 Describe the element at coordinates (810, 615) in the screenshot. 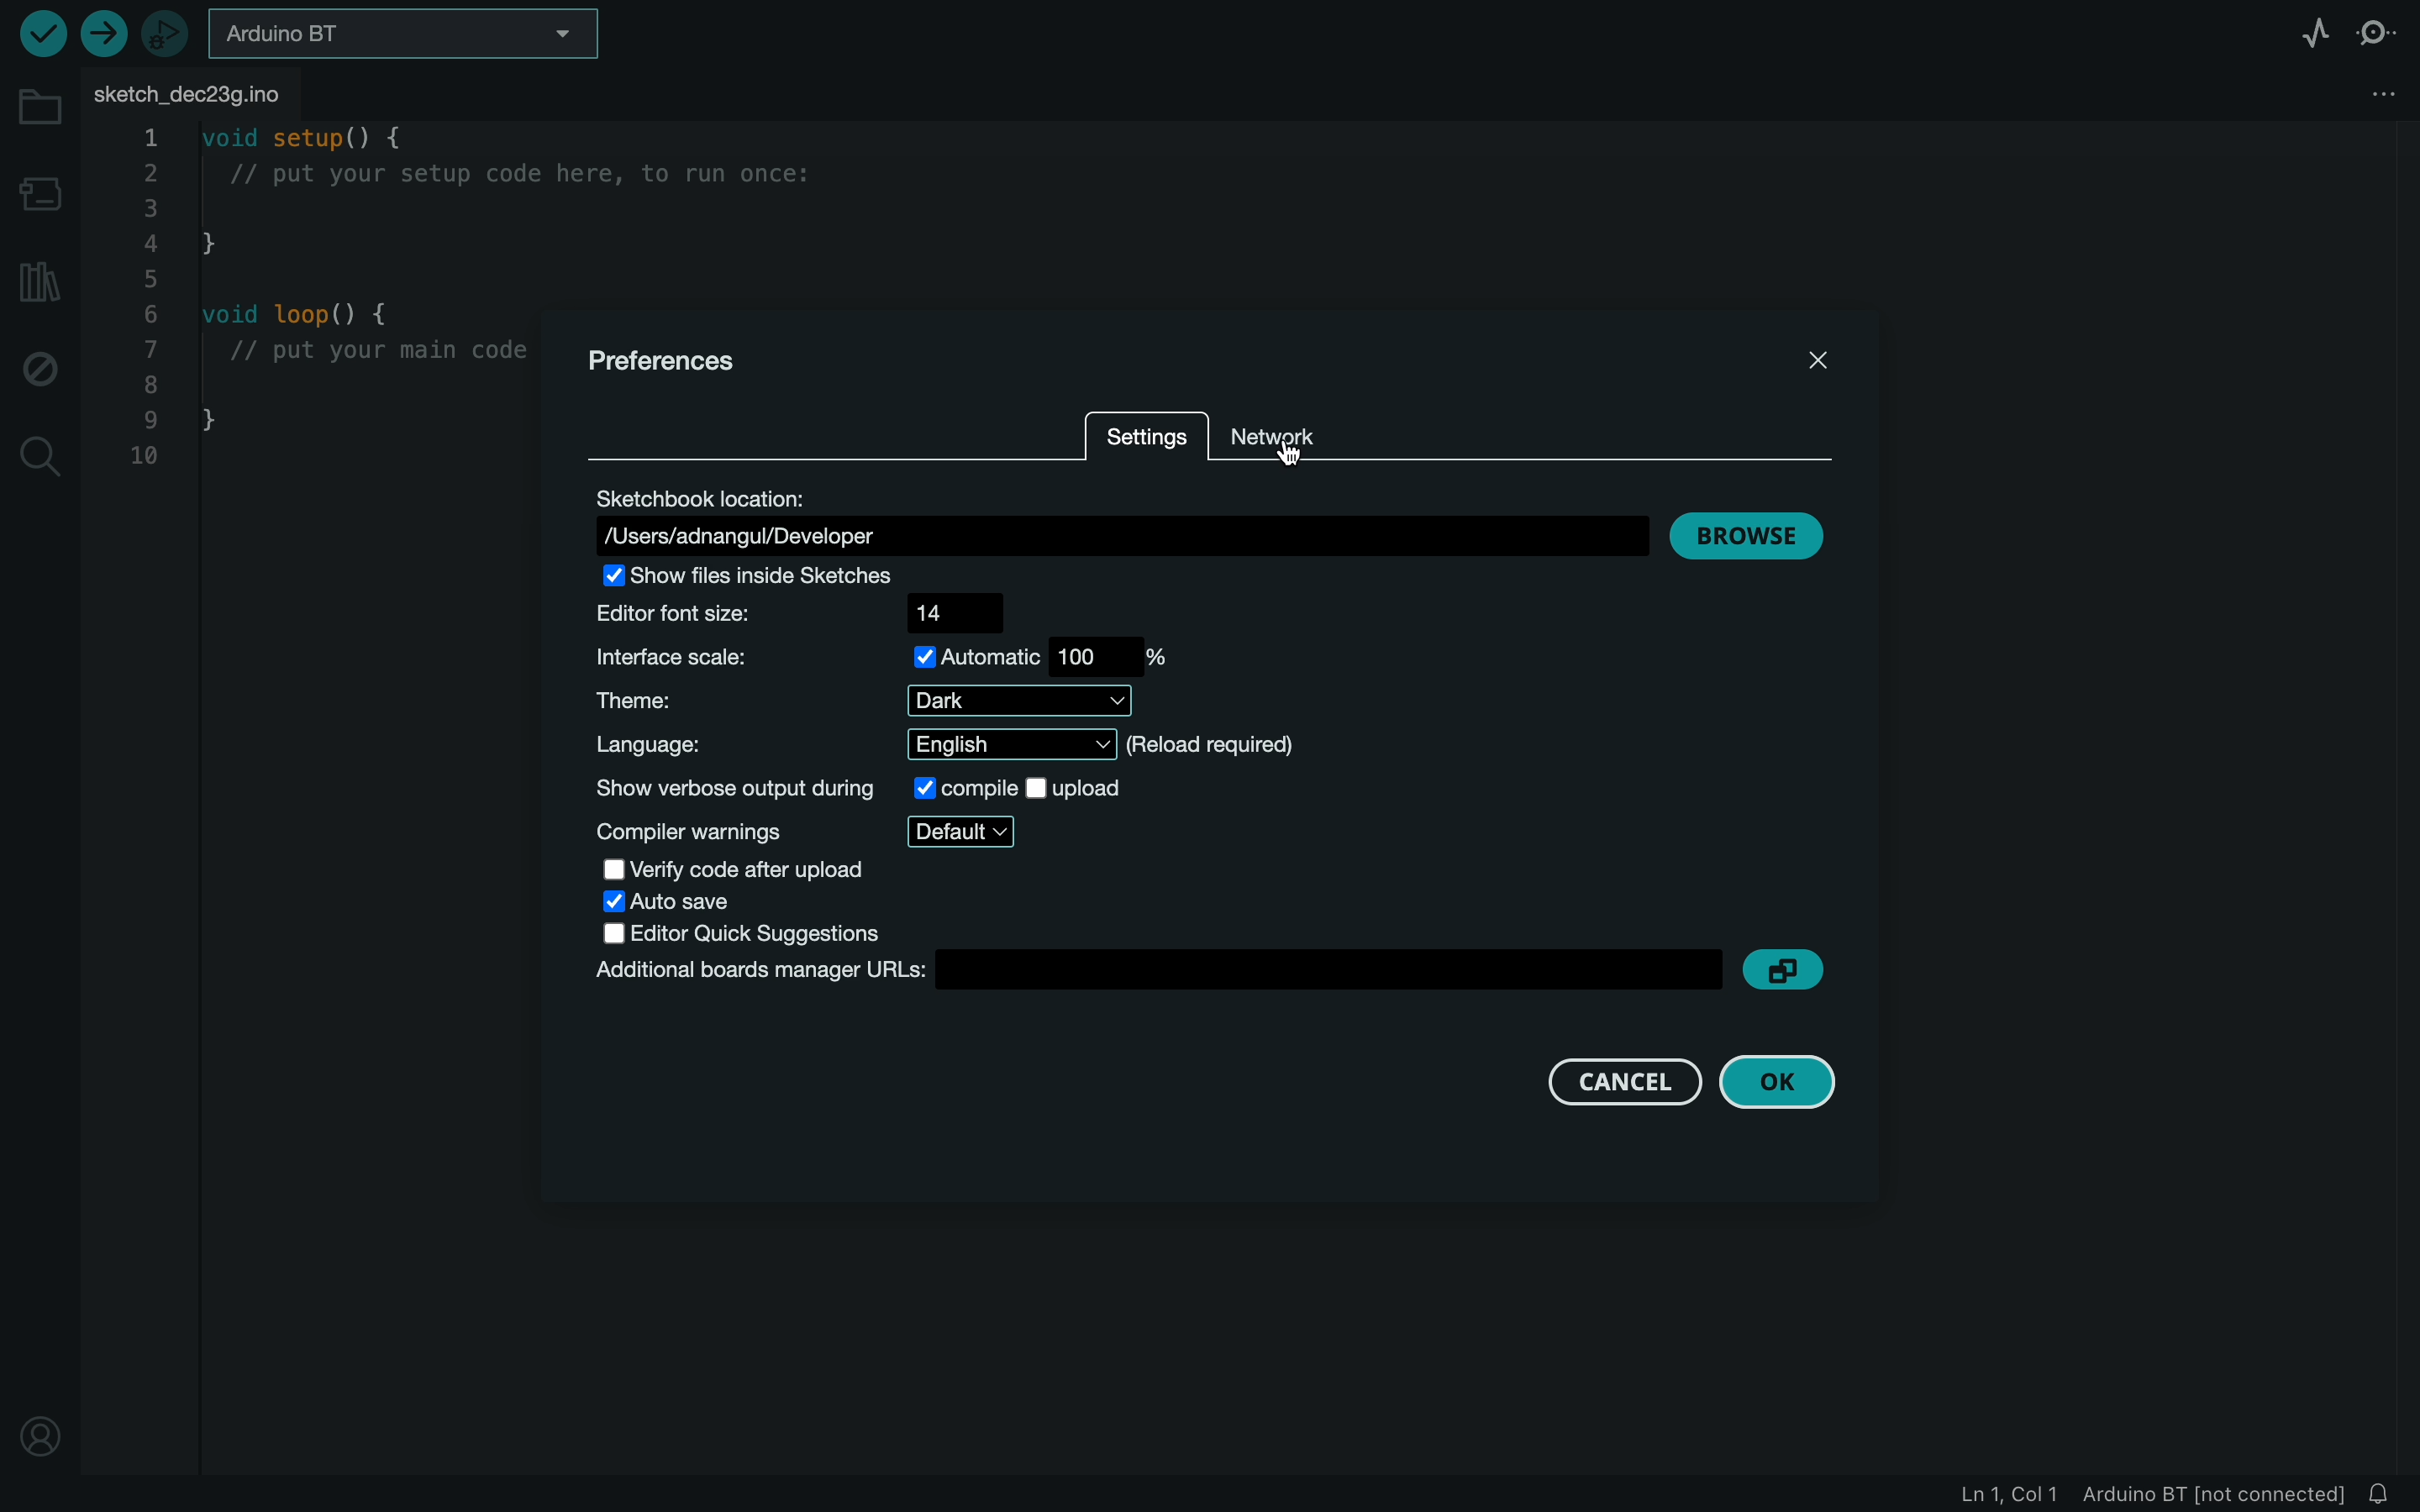

I see `font size` at that location.